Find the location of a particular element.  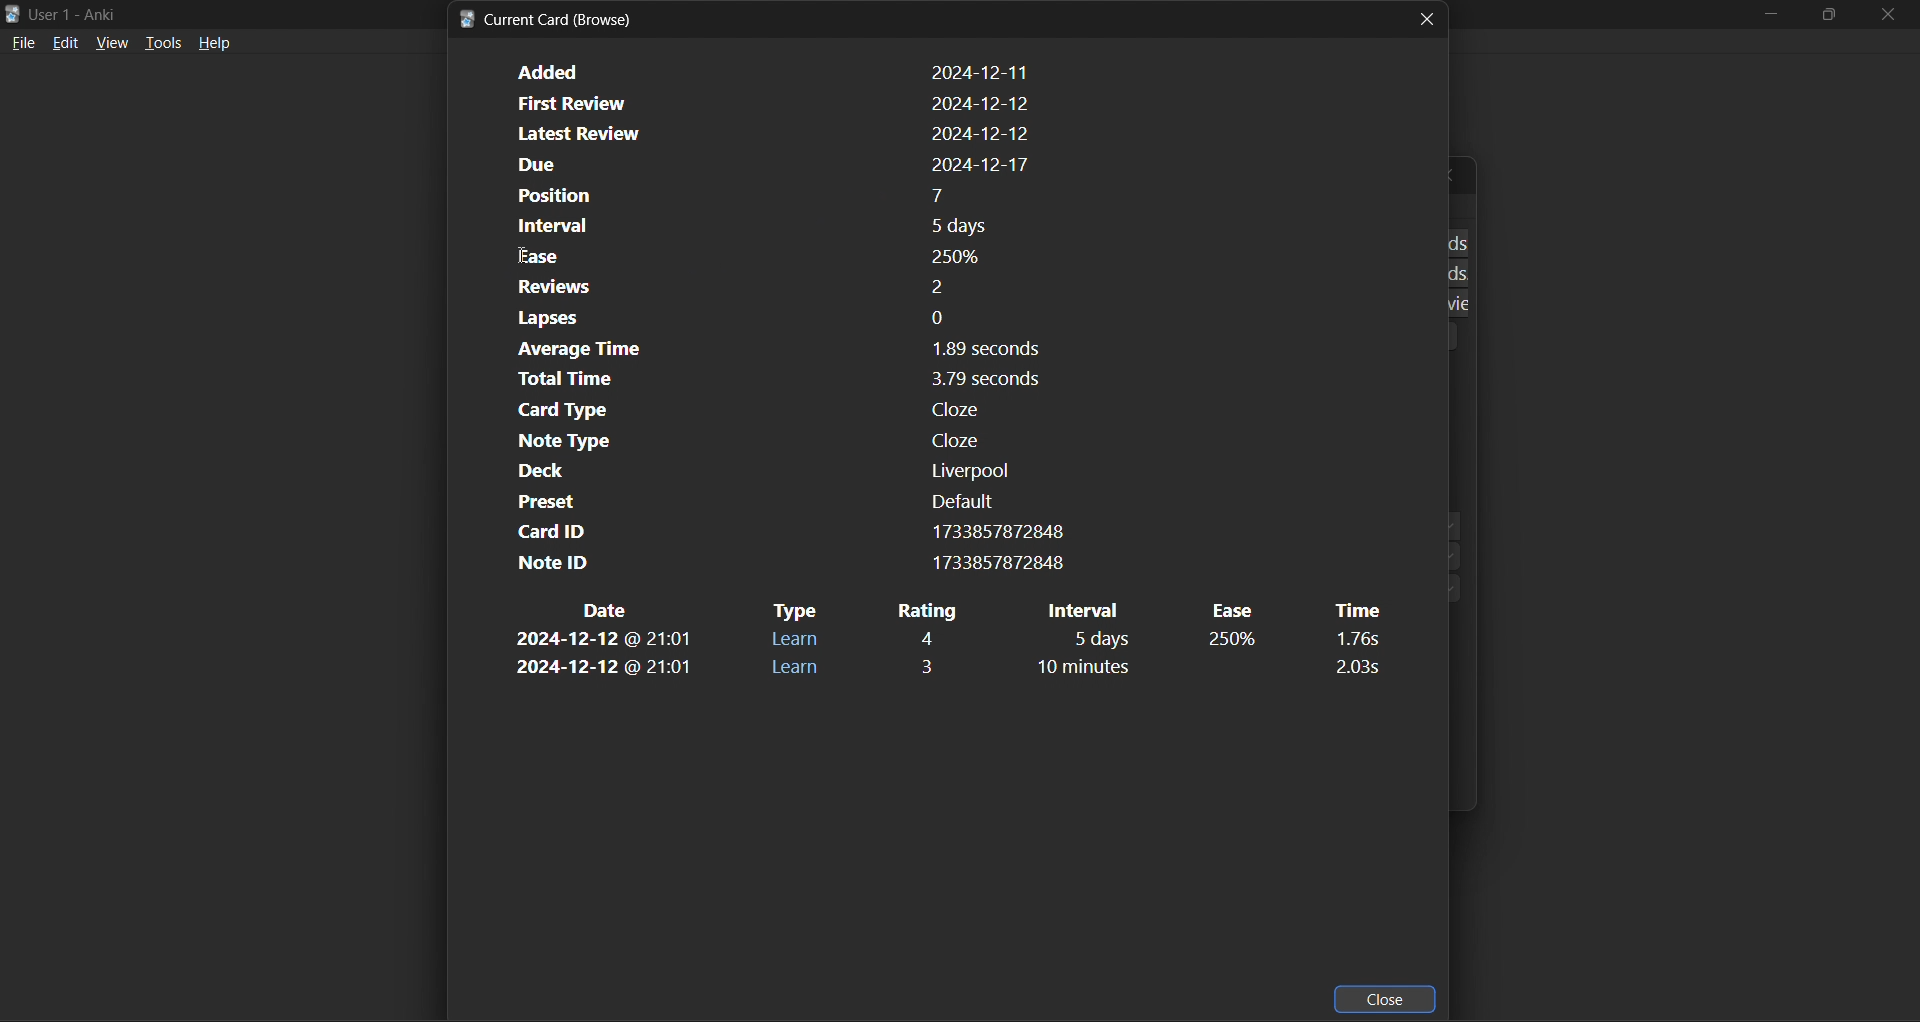

view is located at coordinates (112, 44).